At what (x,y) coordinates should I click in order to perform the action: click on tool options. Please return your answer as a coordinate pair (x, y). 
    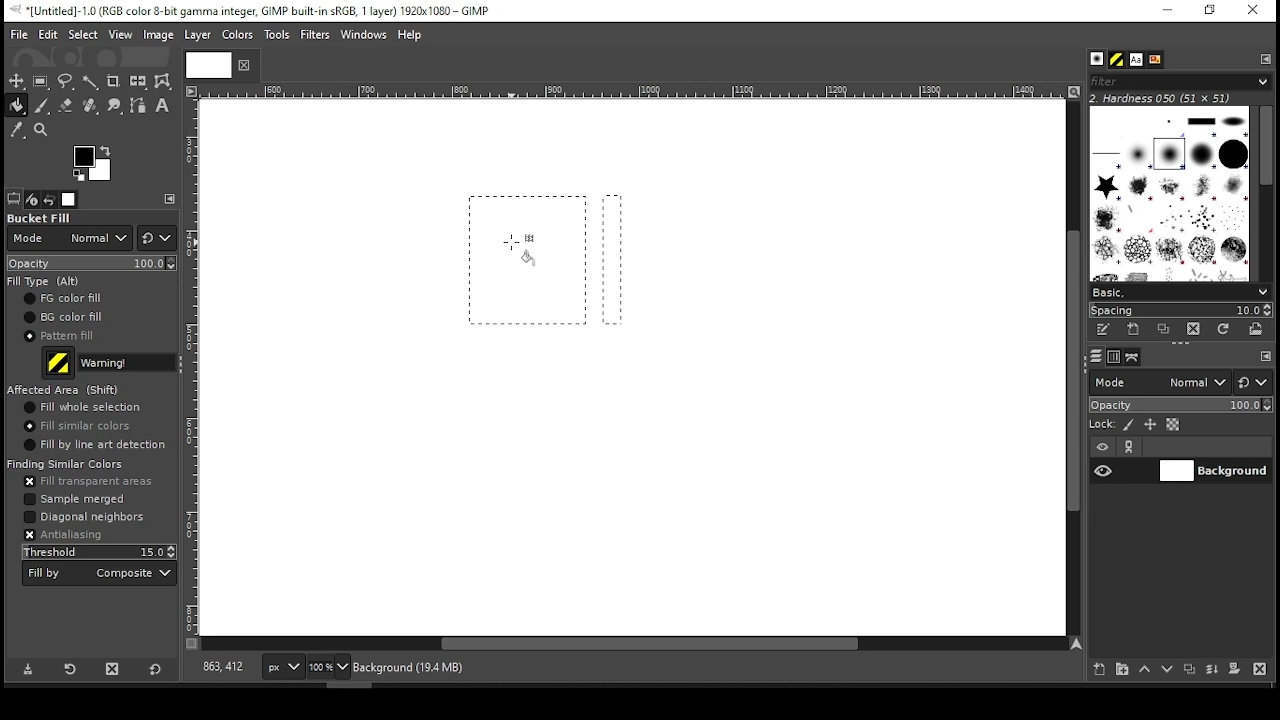
    Looking at the image, I should click on (14, 198).